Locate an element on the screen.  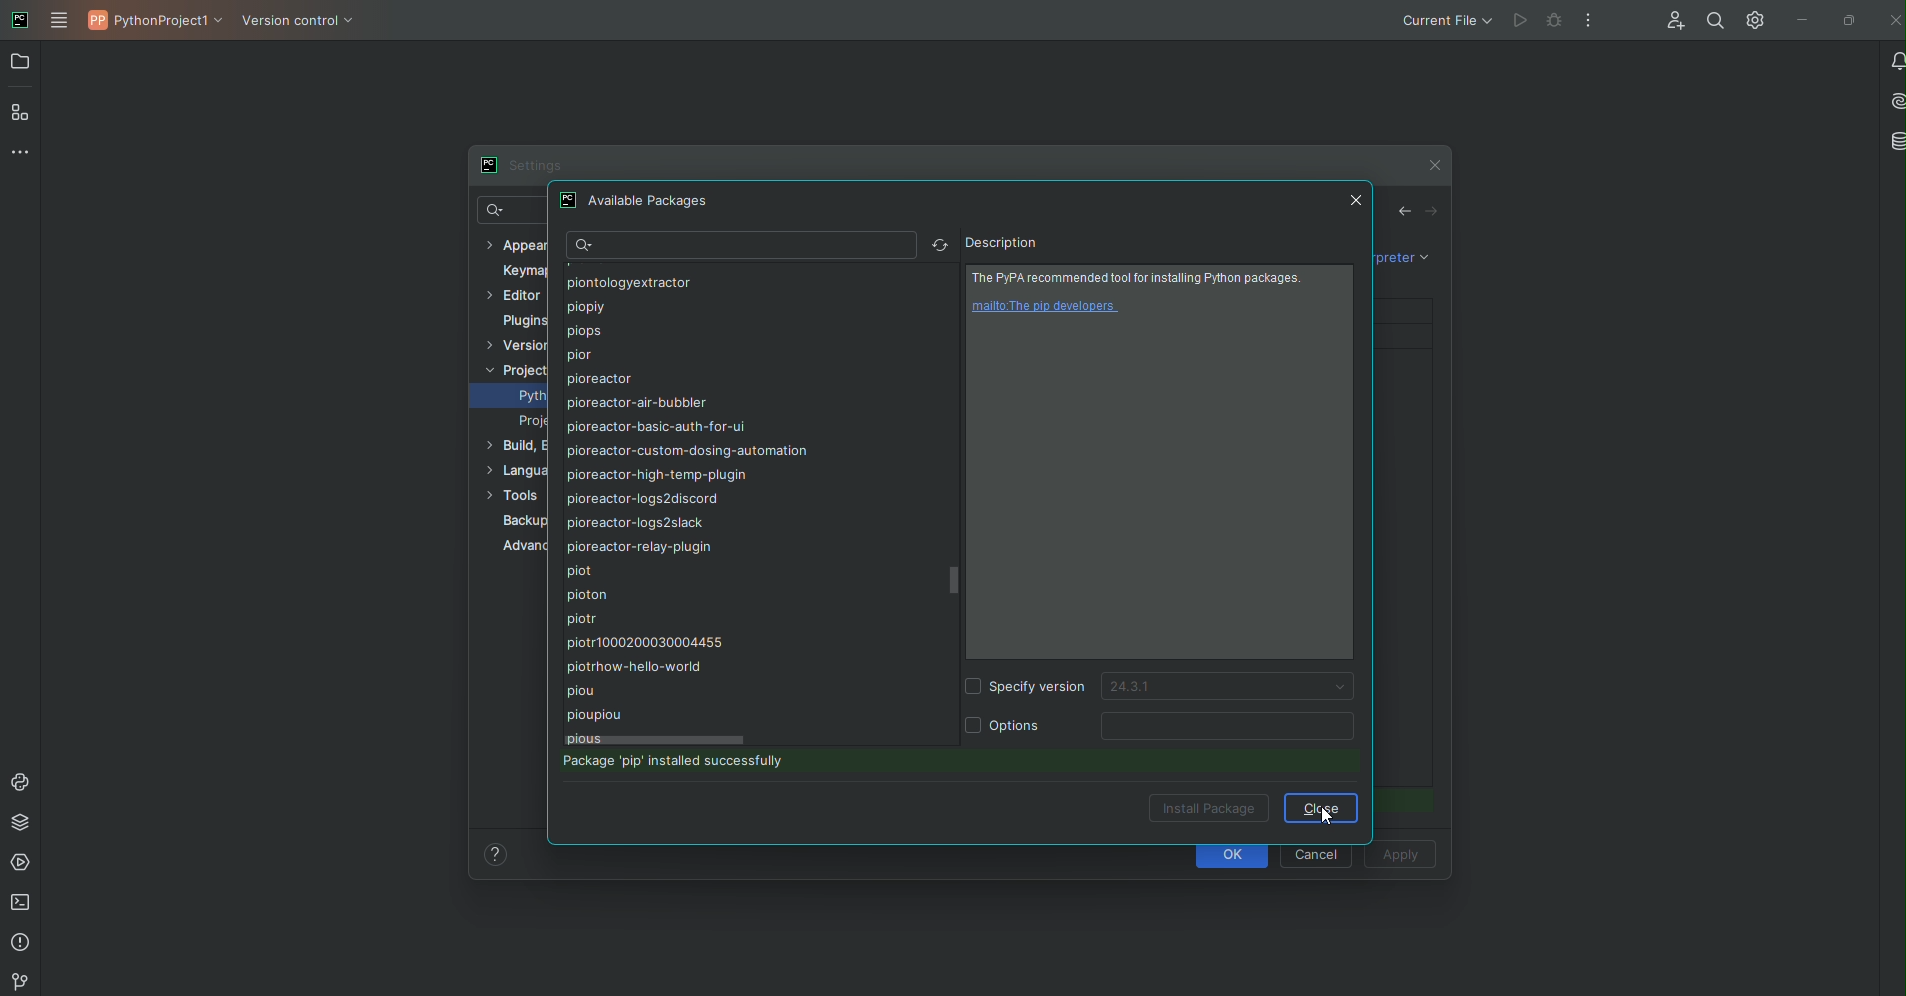
Project is located at coordinates (514, 368).